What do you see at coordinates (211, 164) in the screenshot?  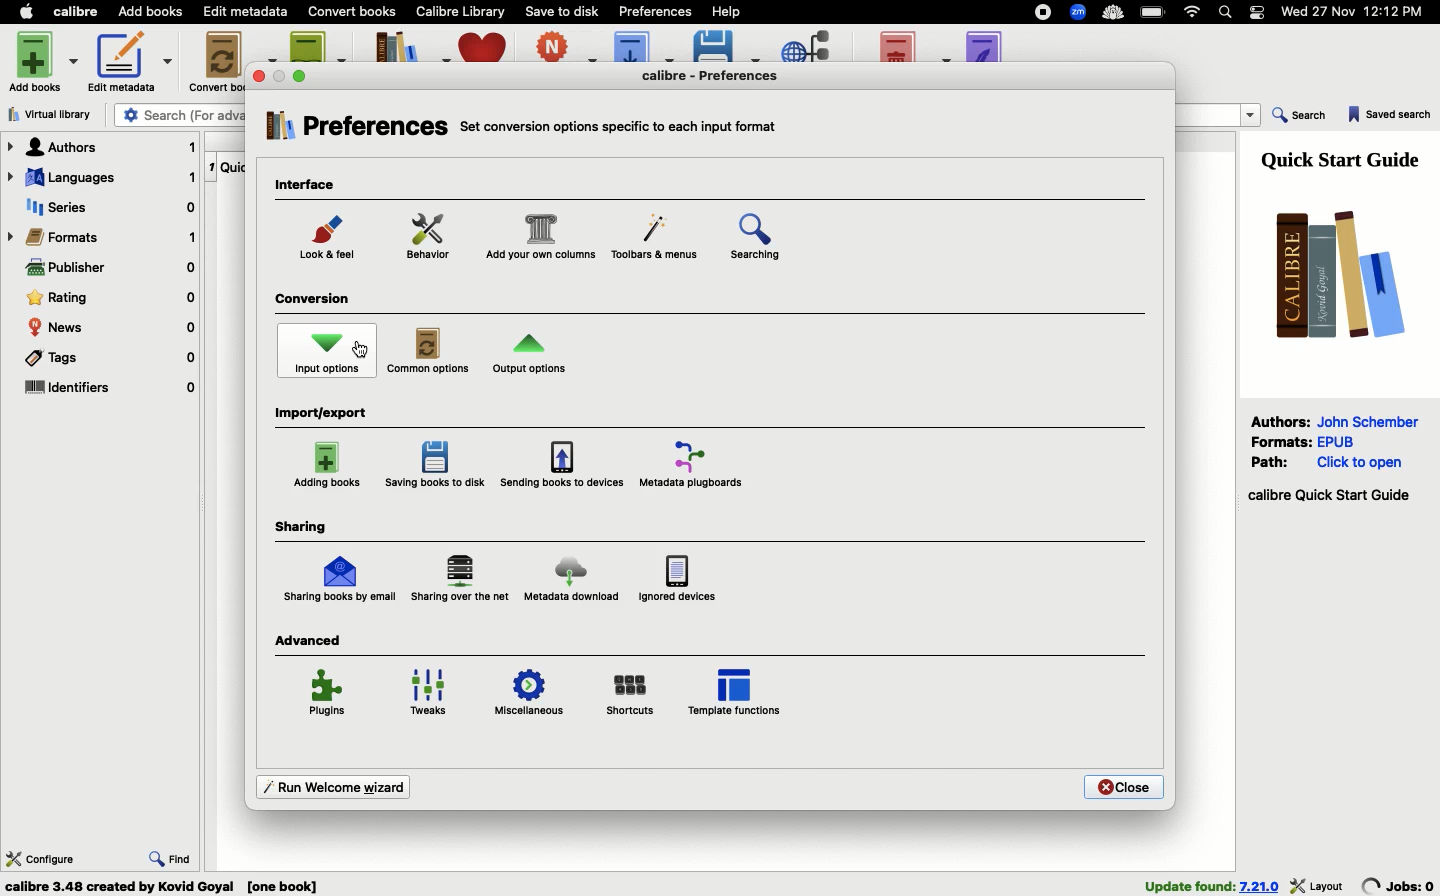 I see `1` at bounding box center [211, 164].